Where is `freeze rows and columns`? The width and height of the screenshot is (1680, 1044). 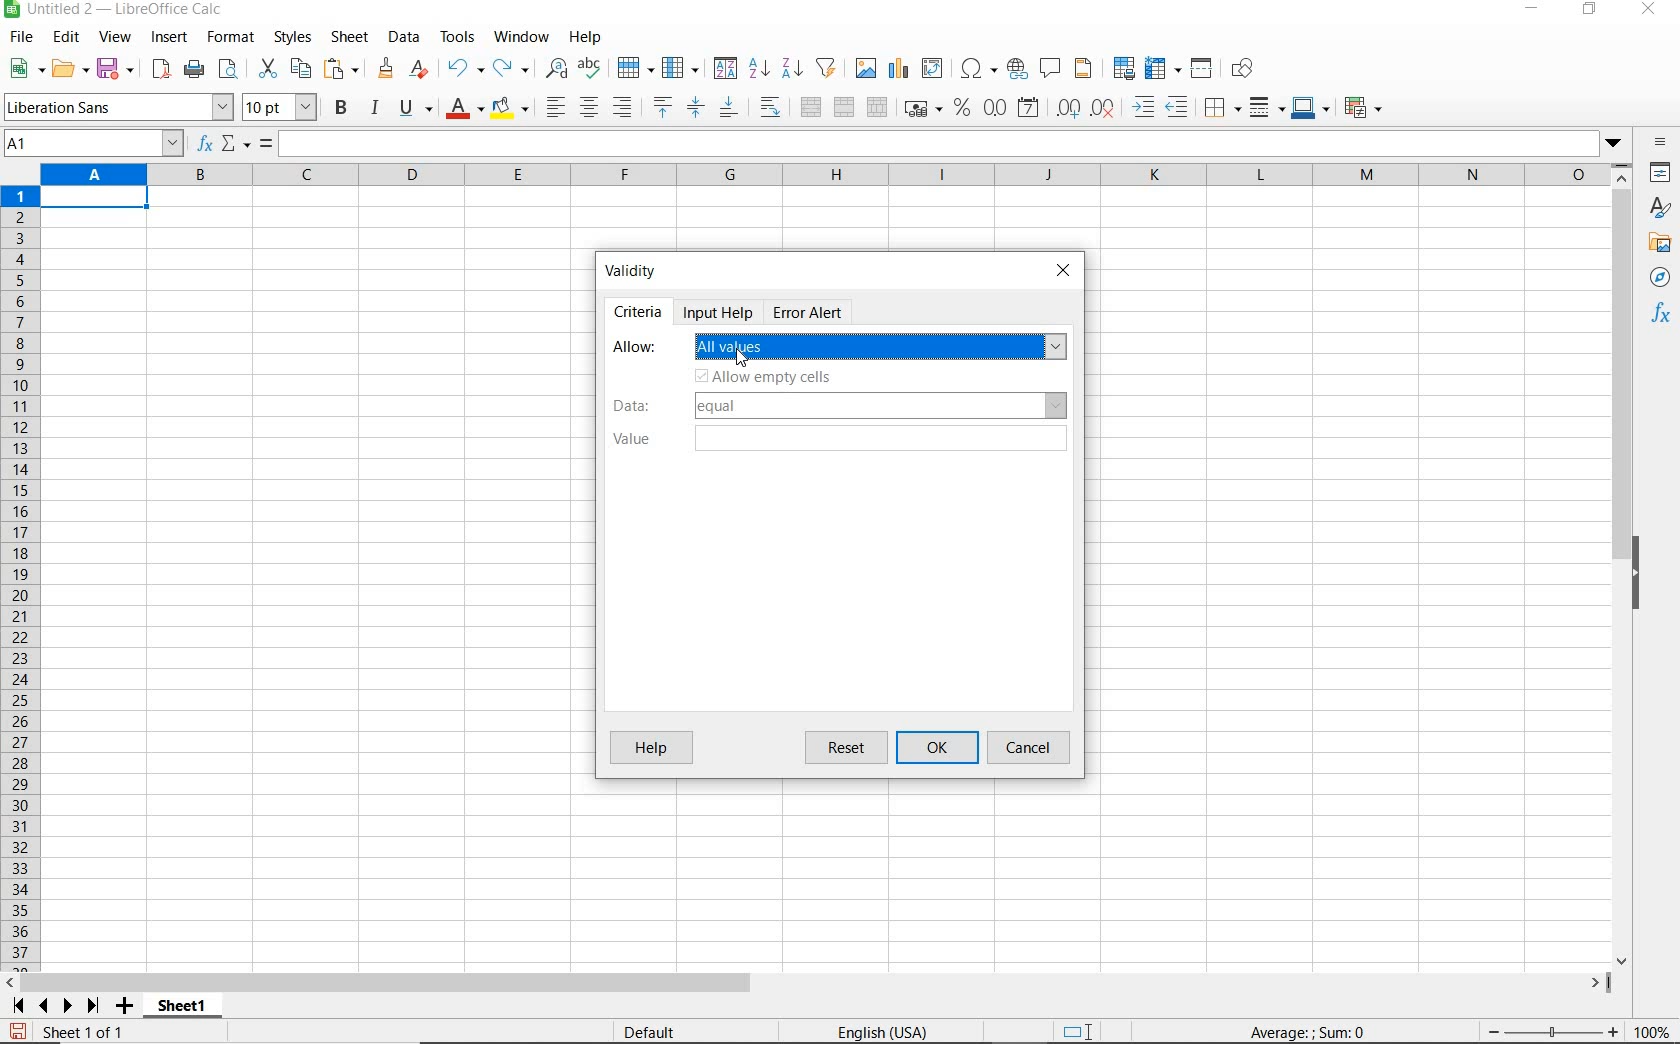
freeze rows and columns is located at coordinates (1164, 69).